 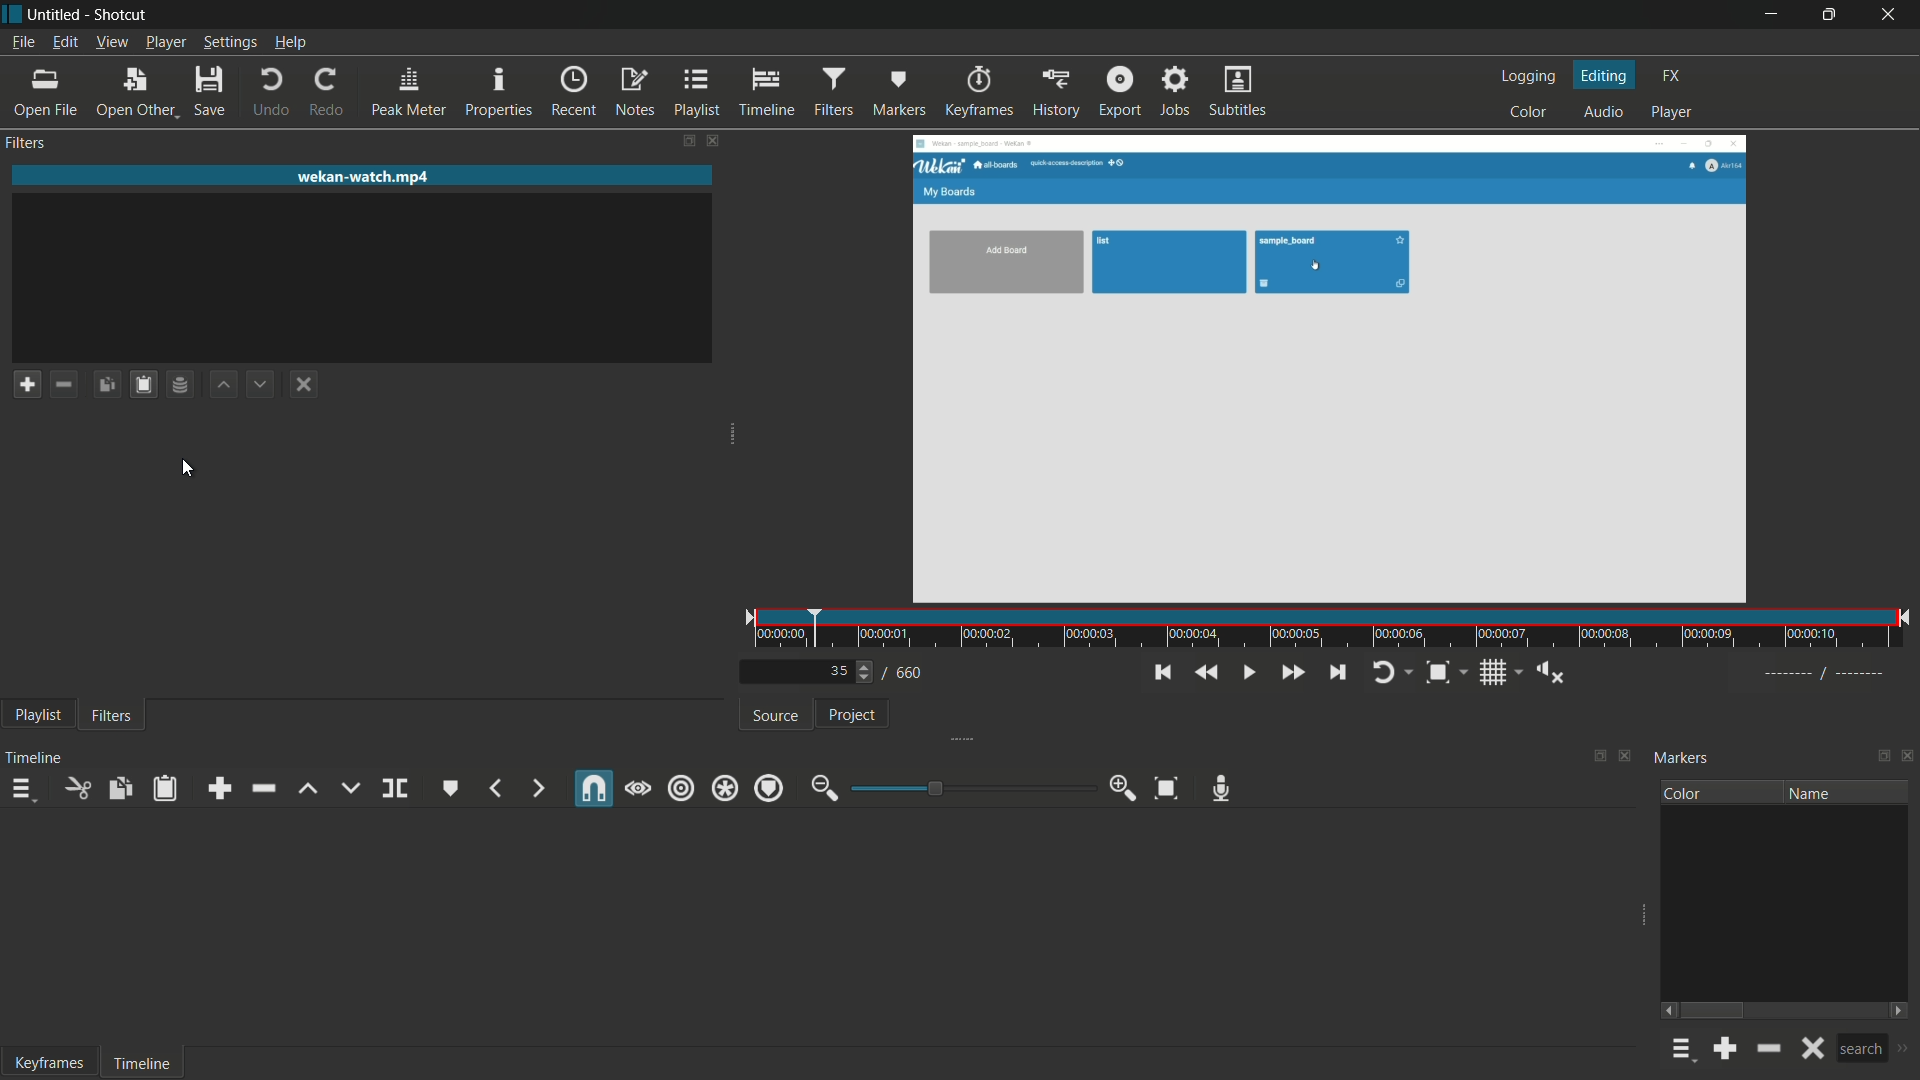 What do you see at coordinates (261, 385) in the screenshot?
I see `move filter down` at bounding box center [261, 385].